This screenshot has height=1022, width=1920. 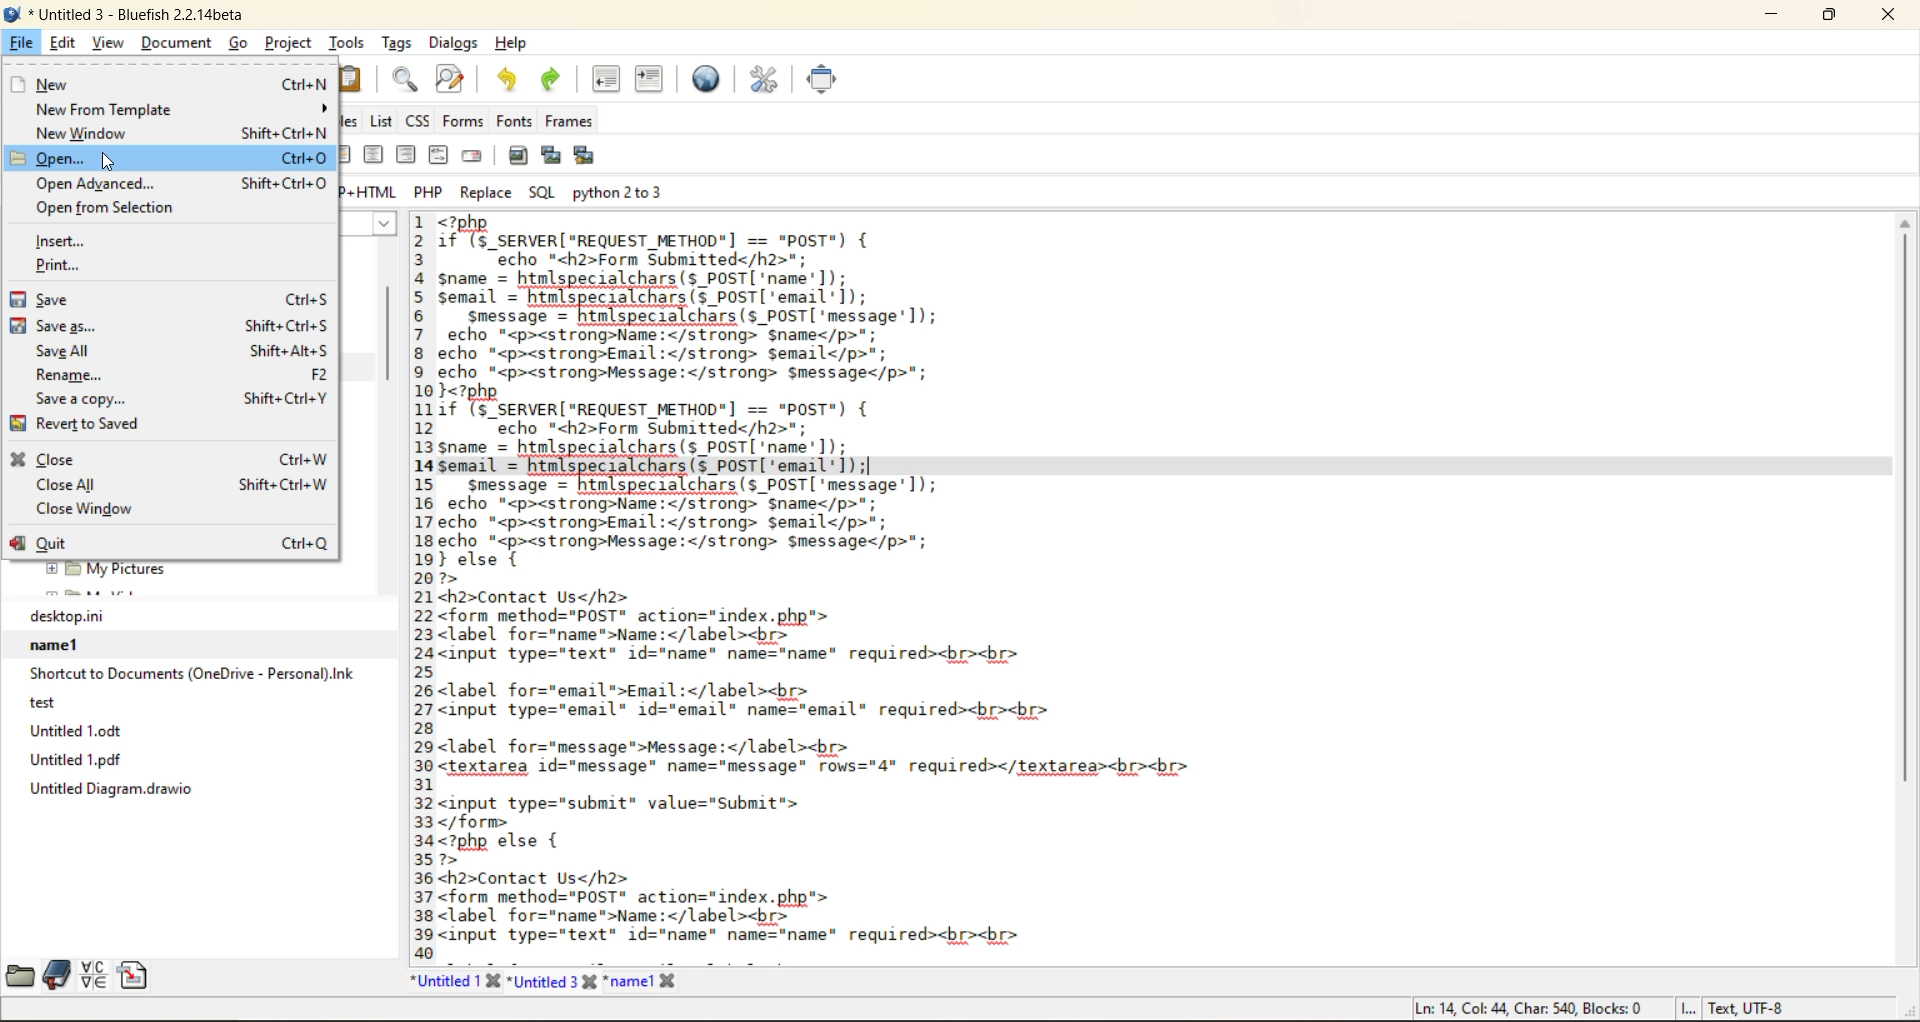 What do you see at coordinates (419, 121) in the screenshot?
I see `css` at bounding box center [419, 121].